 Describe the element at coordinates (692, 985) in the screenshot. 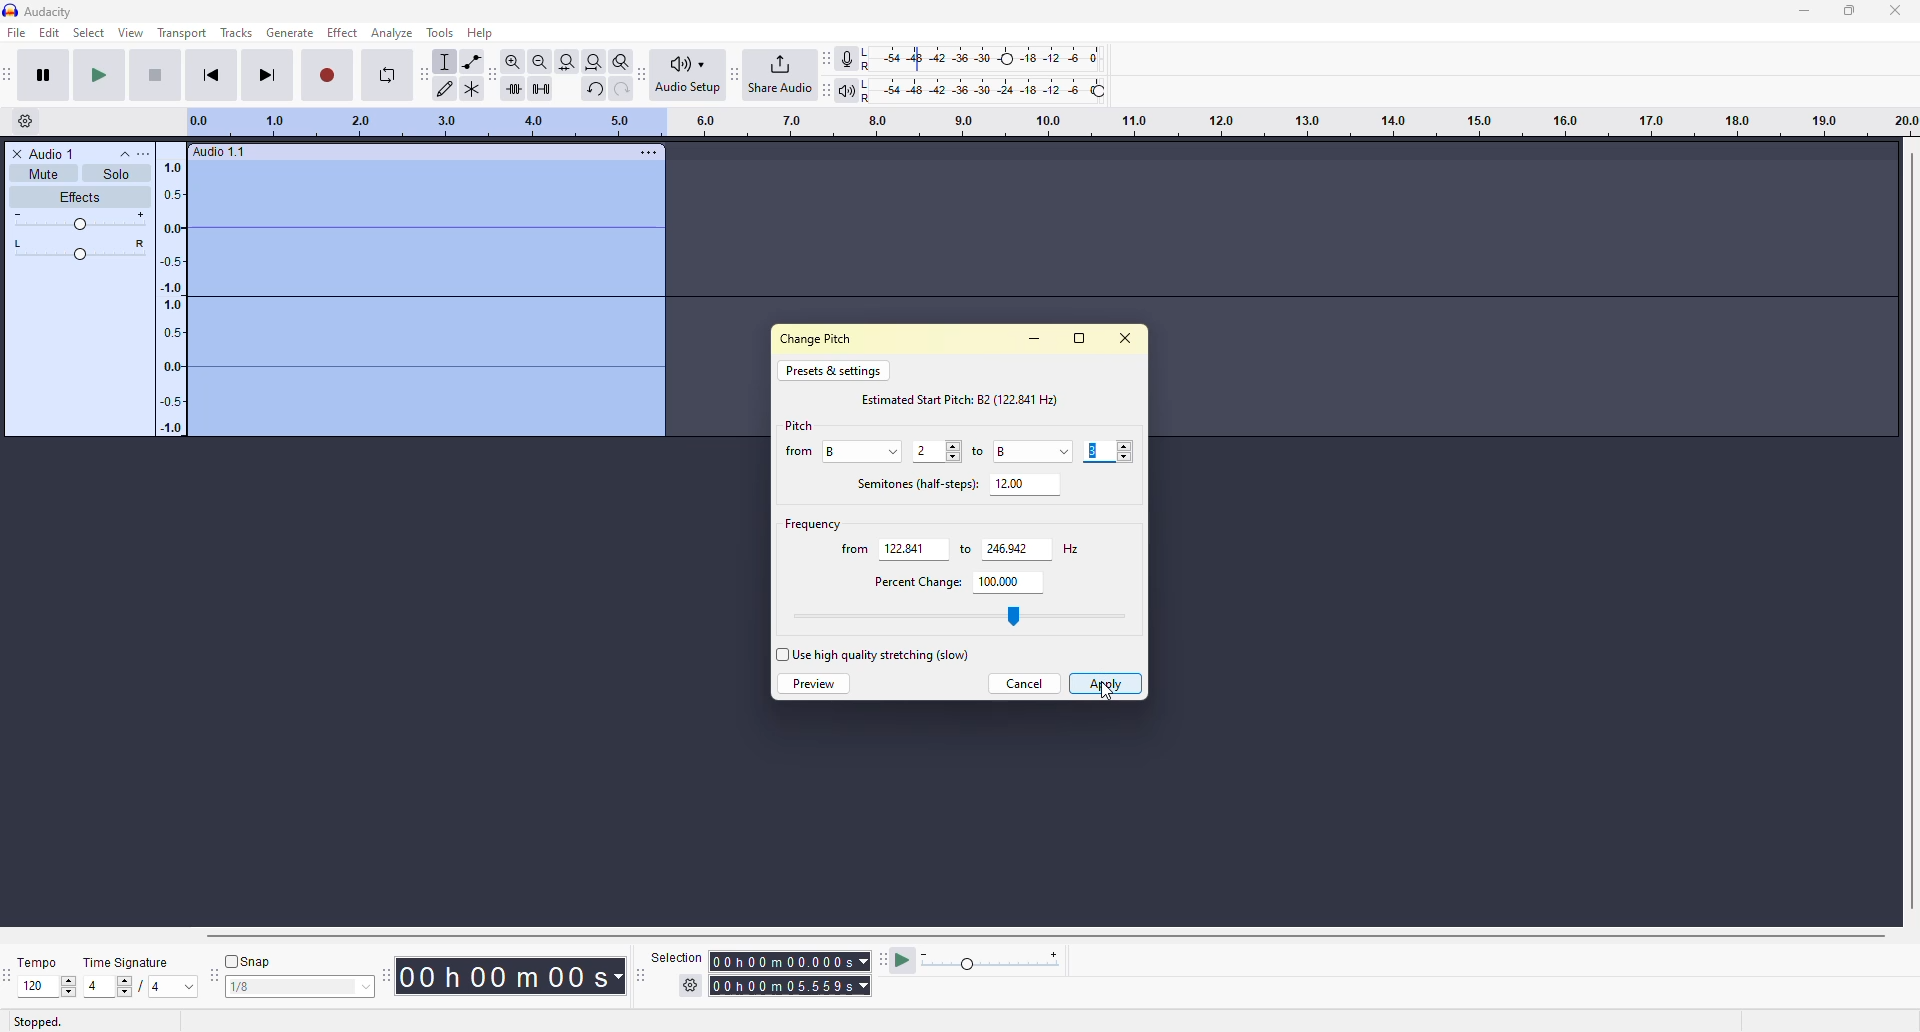

I see `settings` at that location.